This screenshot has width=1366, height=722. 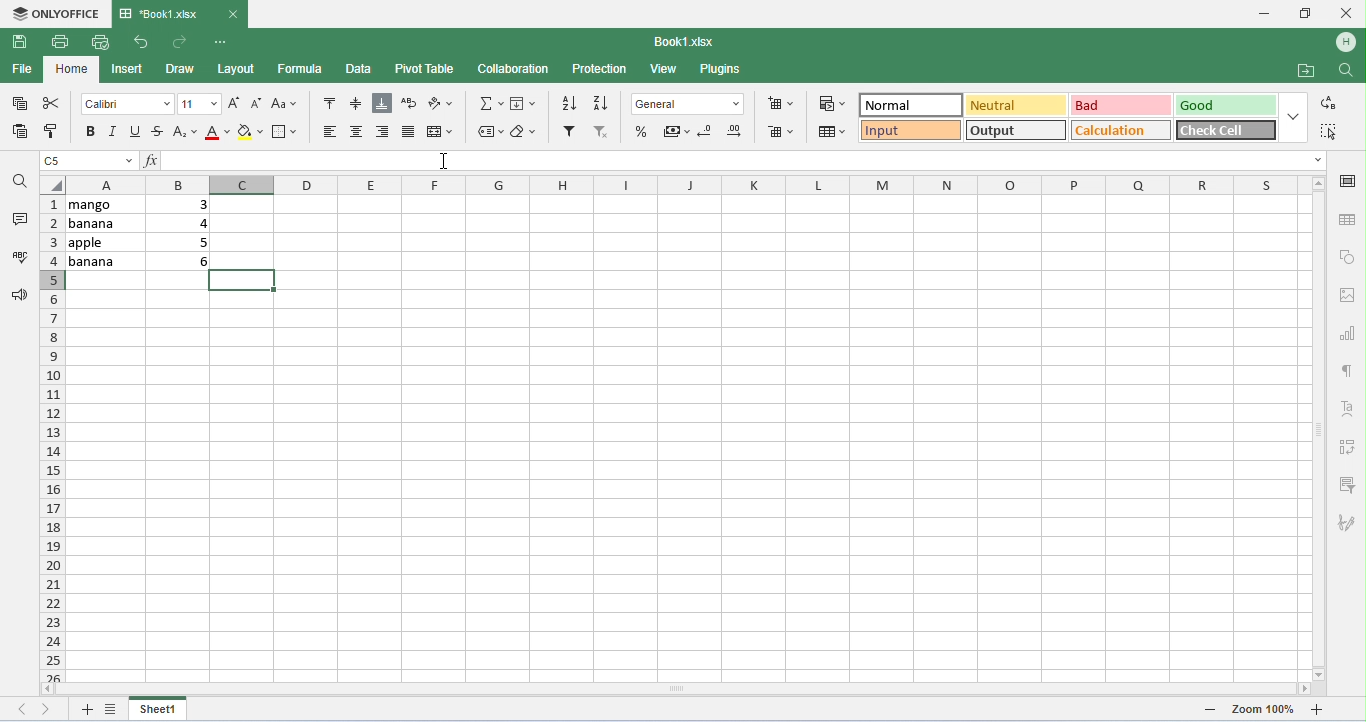 What do you see at coordinates (139, 42) in the screenshot?
I see `undo` at bounding box center [139, 42].